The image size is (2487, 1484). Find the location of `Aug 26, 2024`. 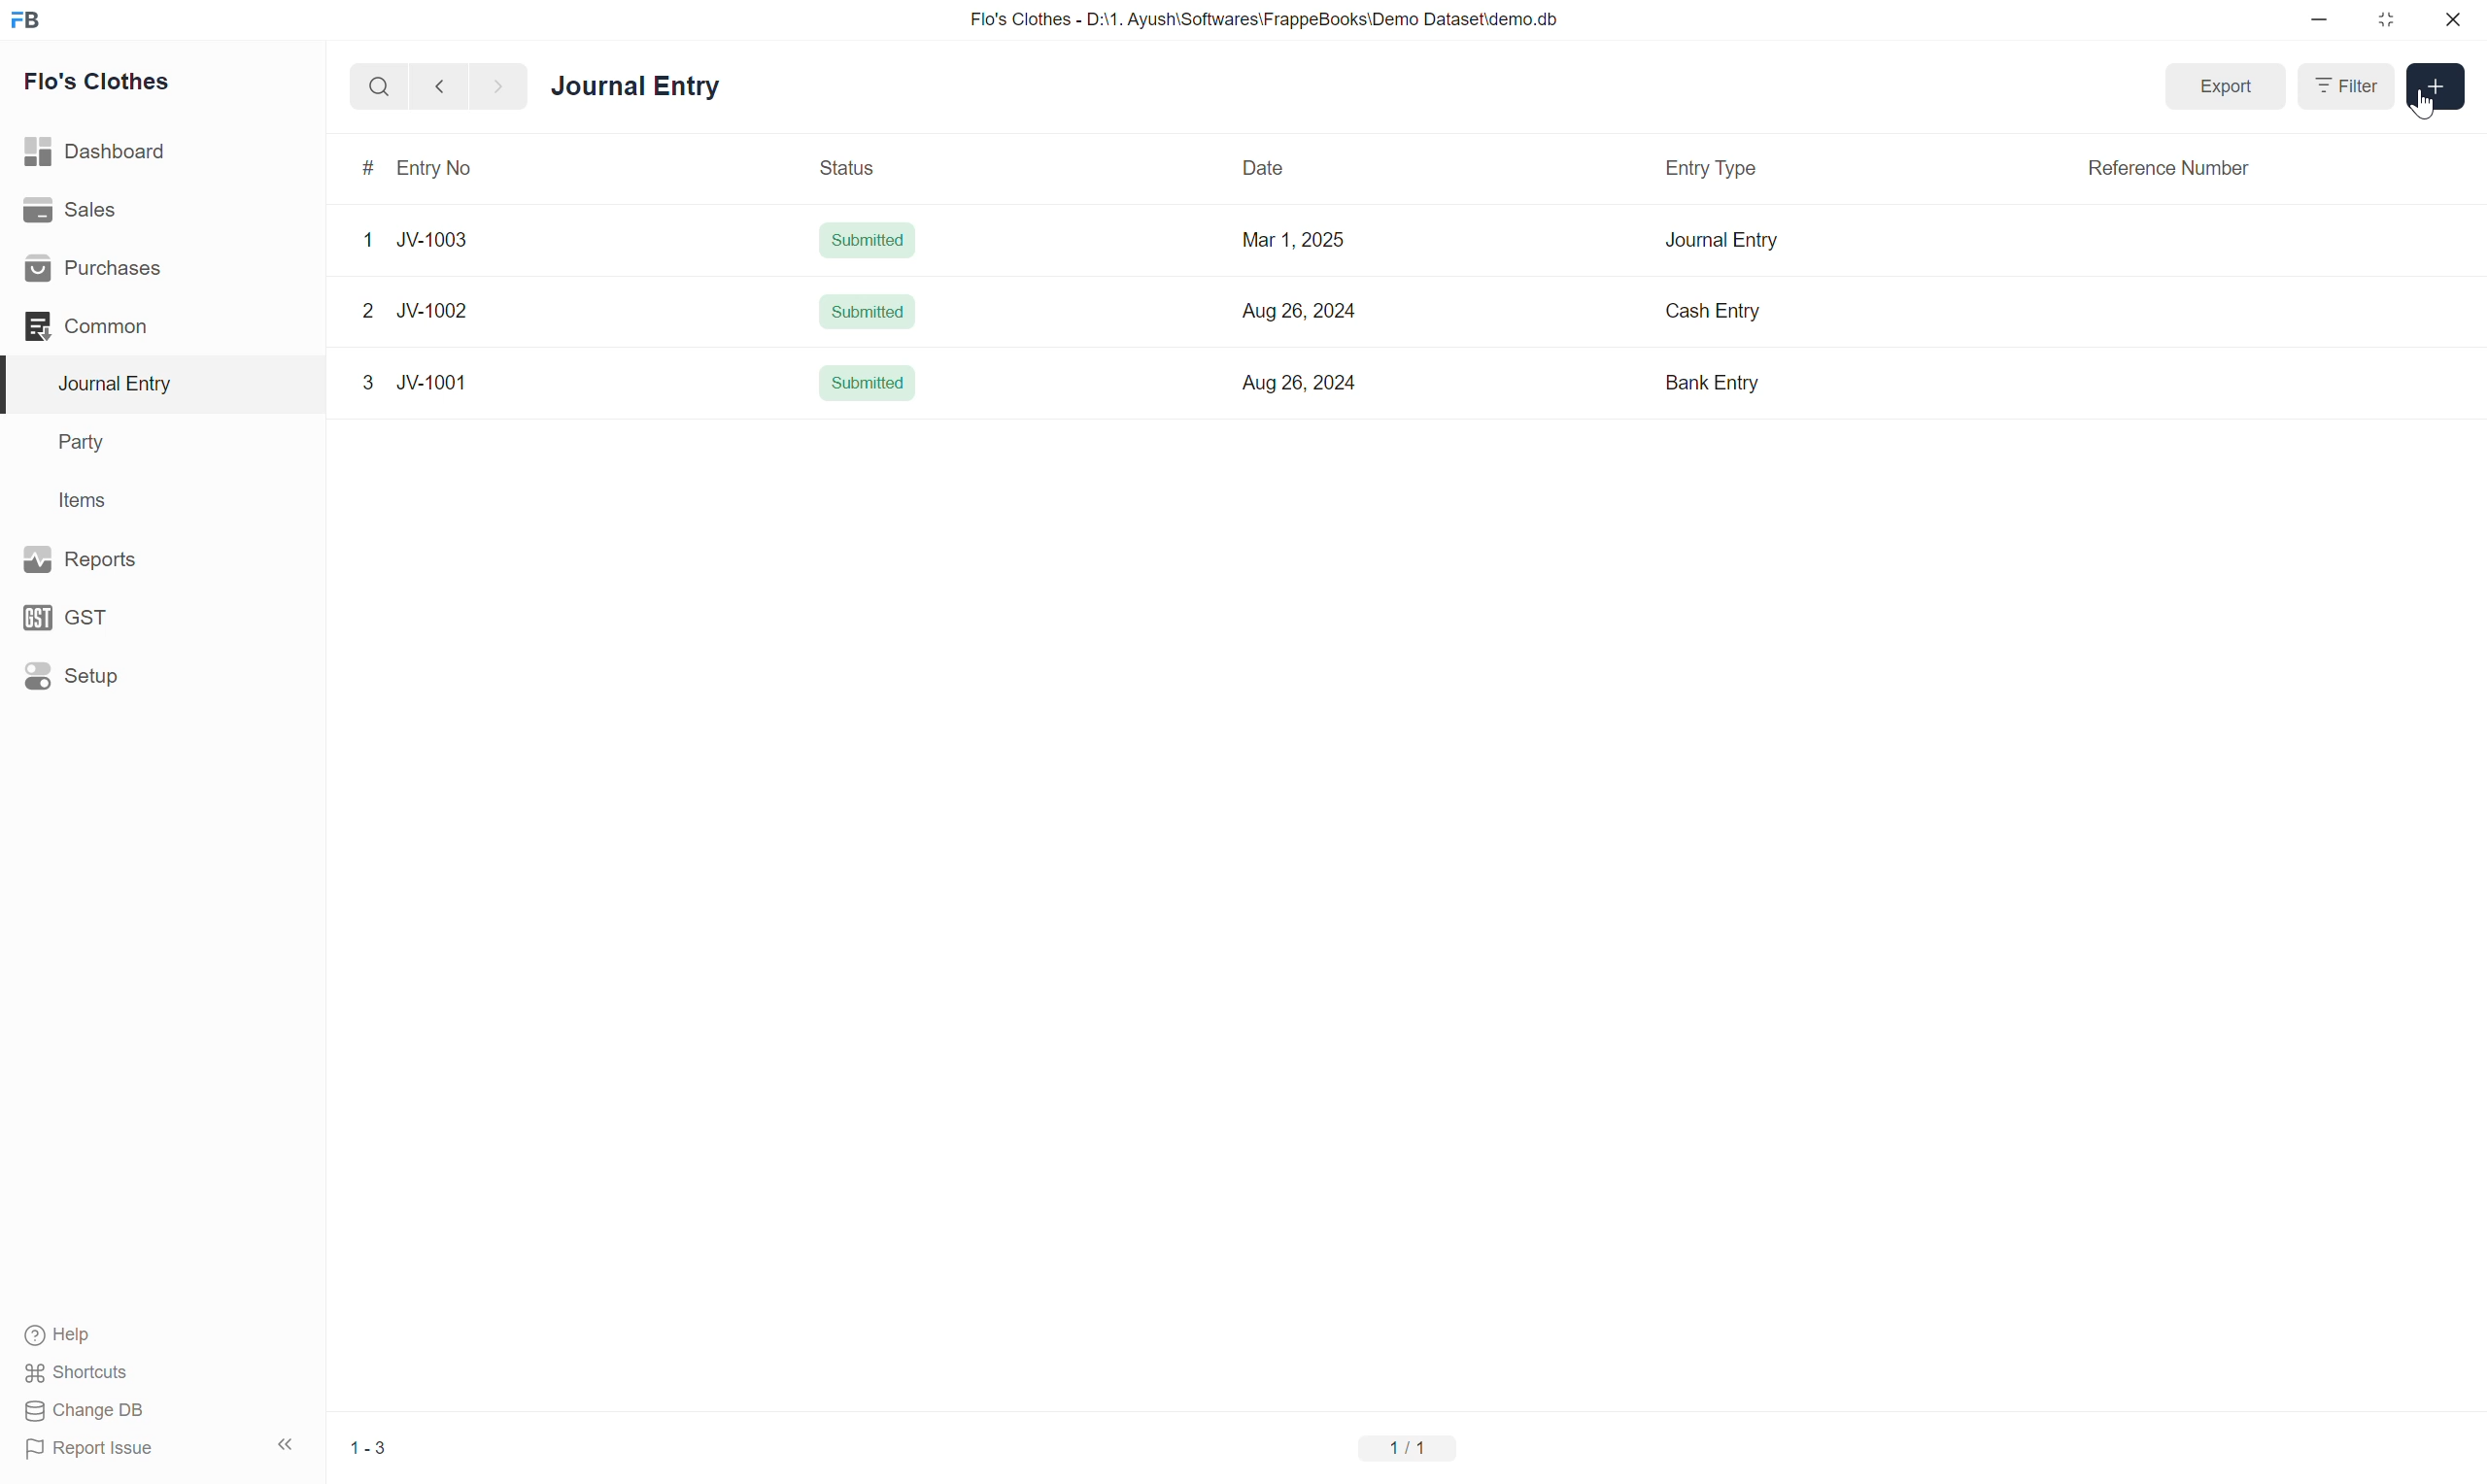

Aug 26, 2024 is located at coordinates (1300, 384).